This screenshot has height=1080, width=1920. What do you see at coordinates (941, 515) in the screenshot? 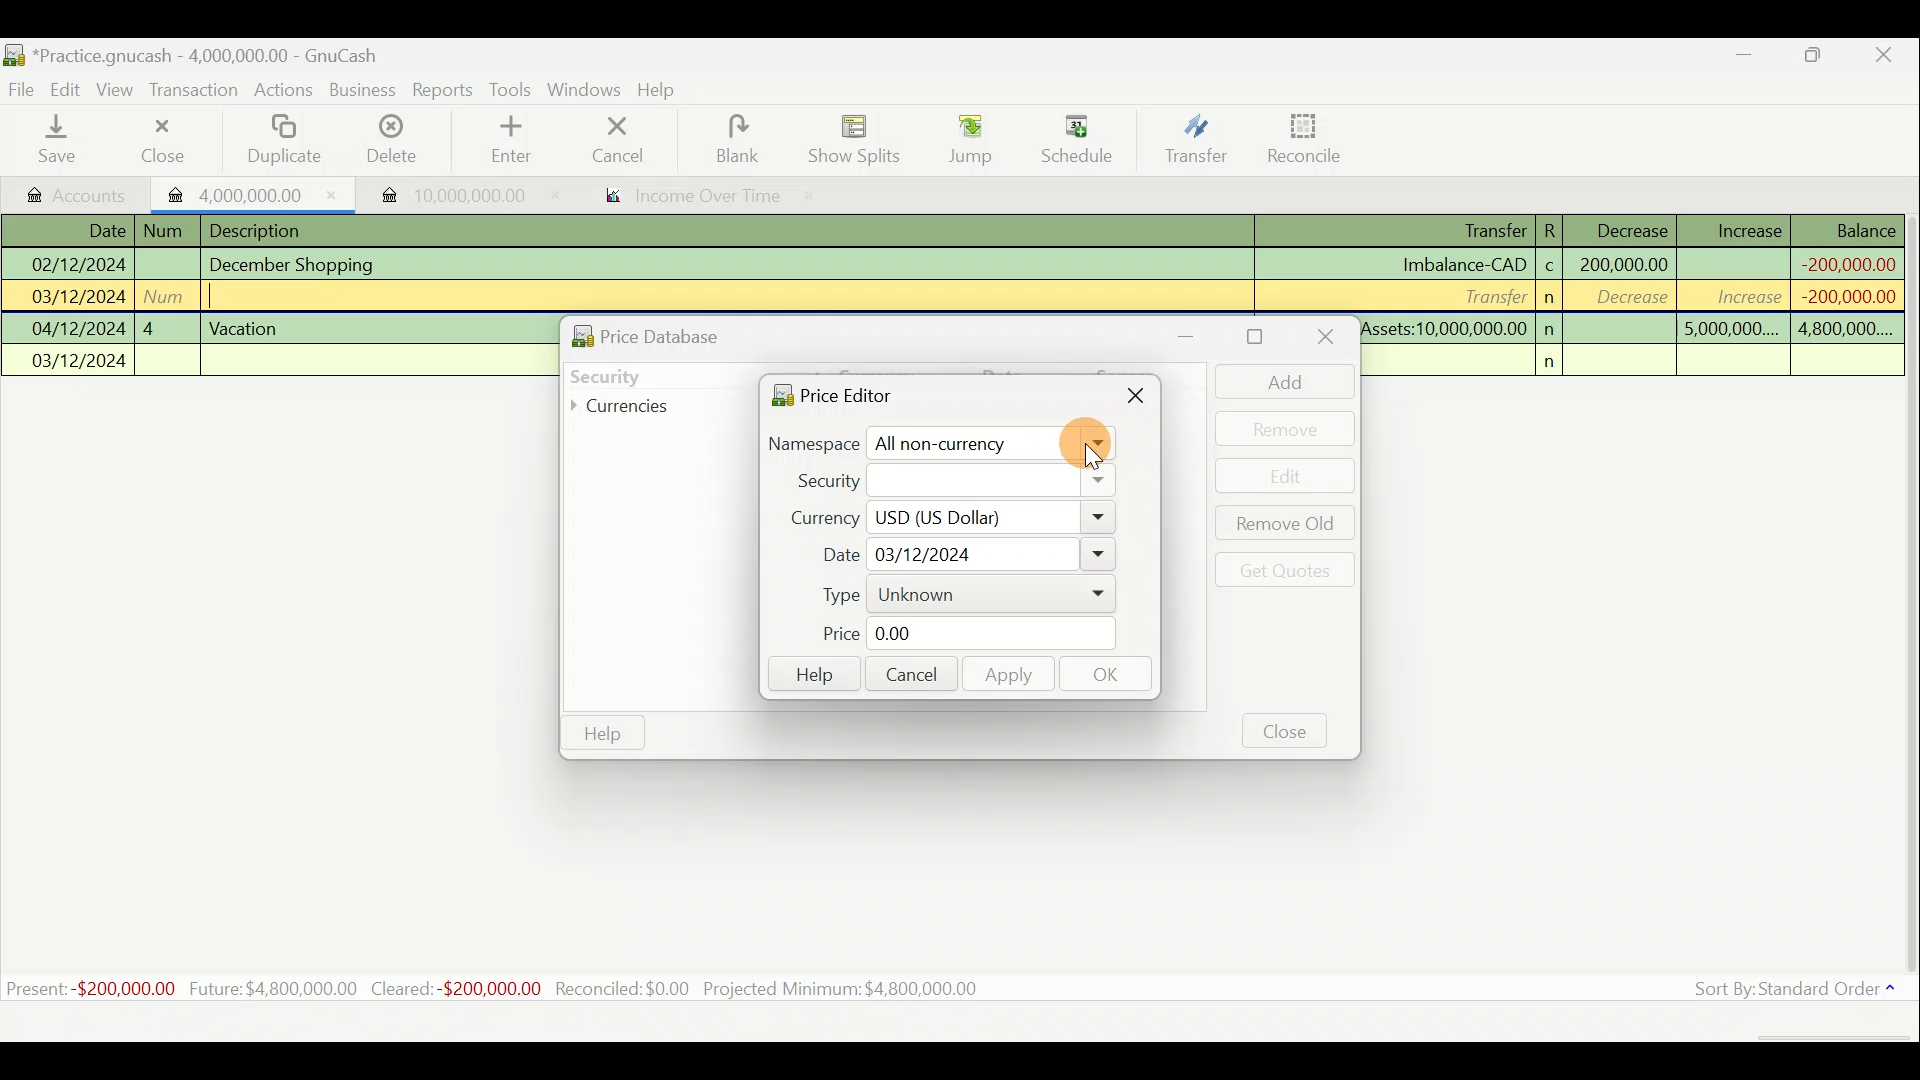
I see `Currency` at bounding box center [941, 515].